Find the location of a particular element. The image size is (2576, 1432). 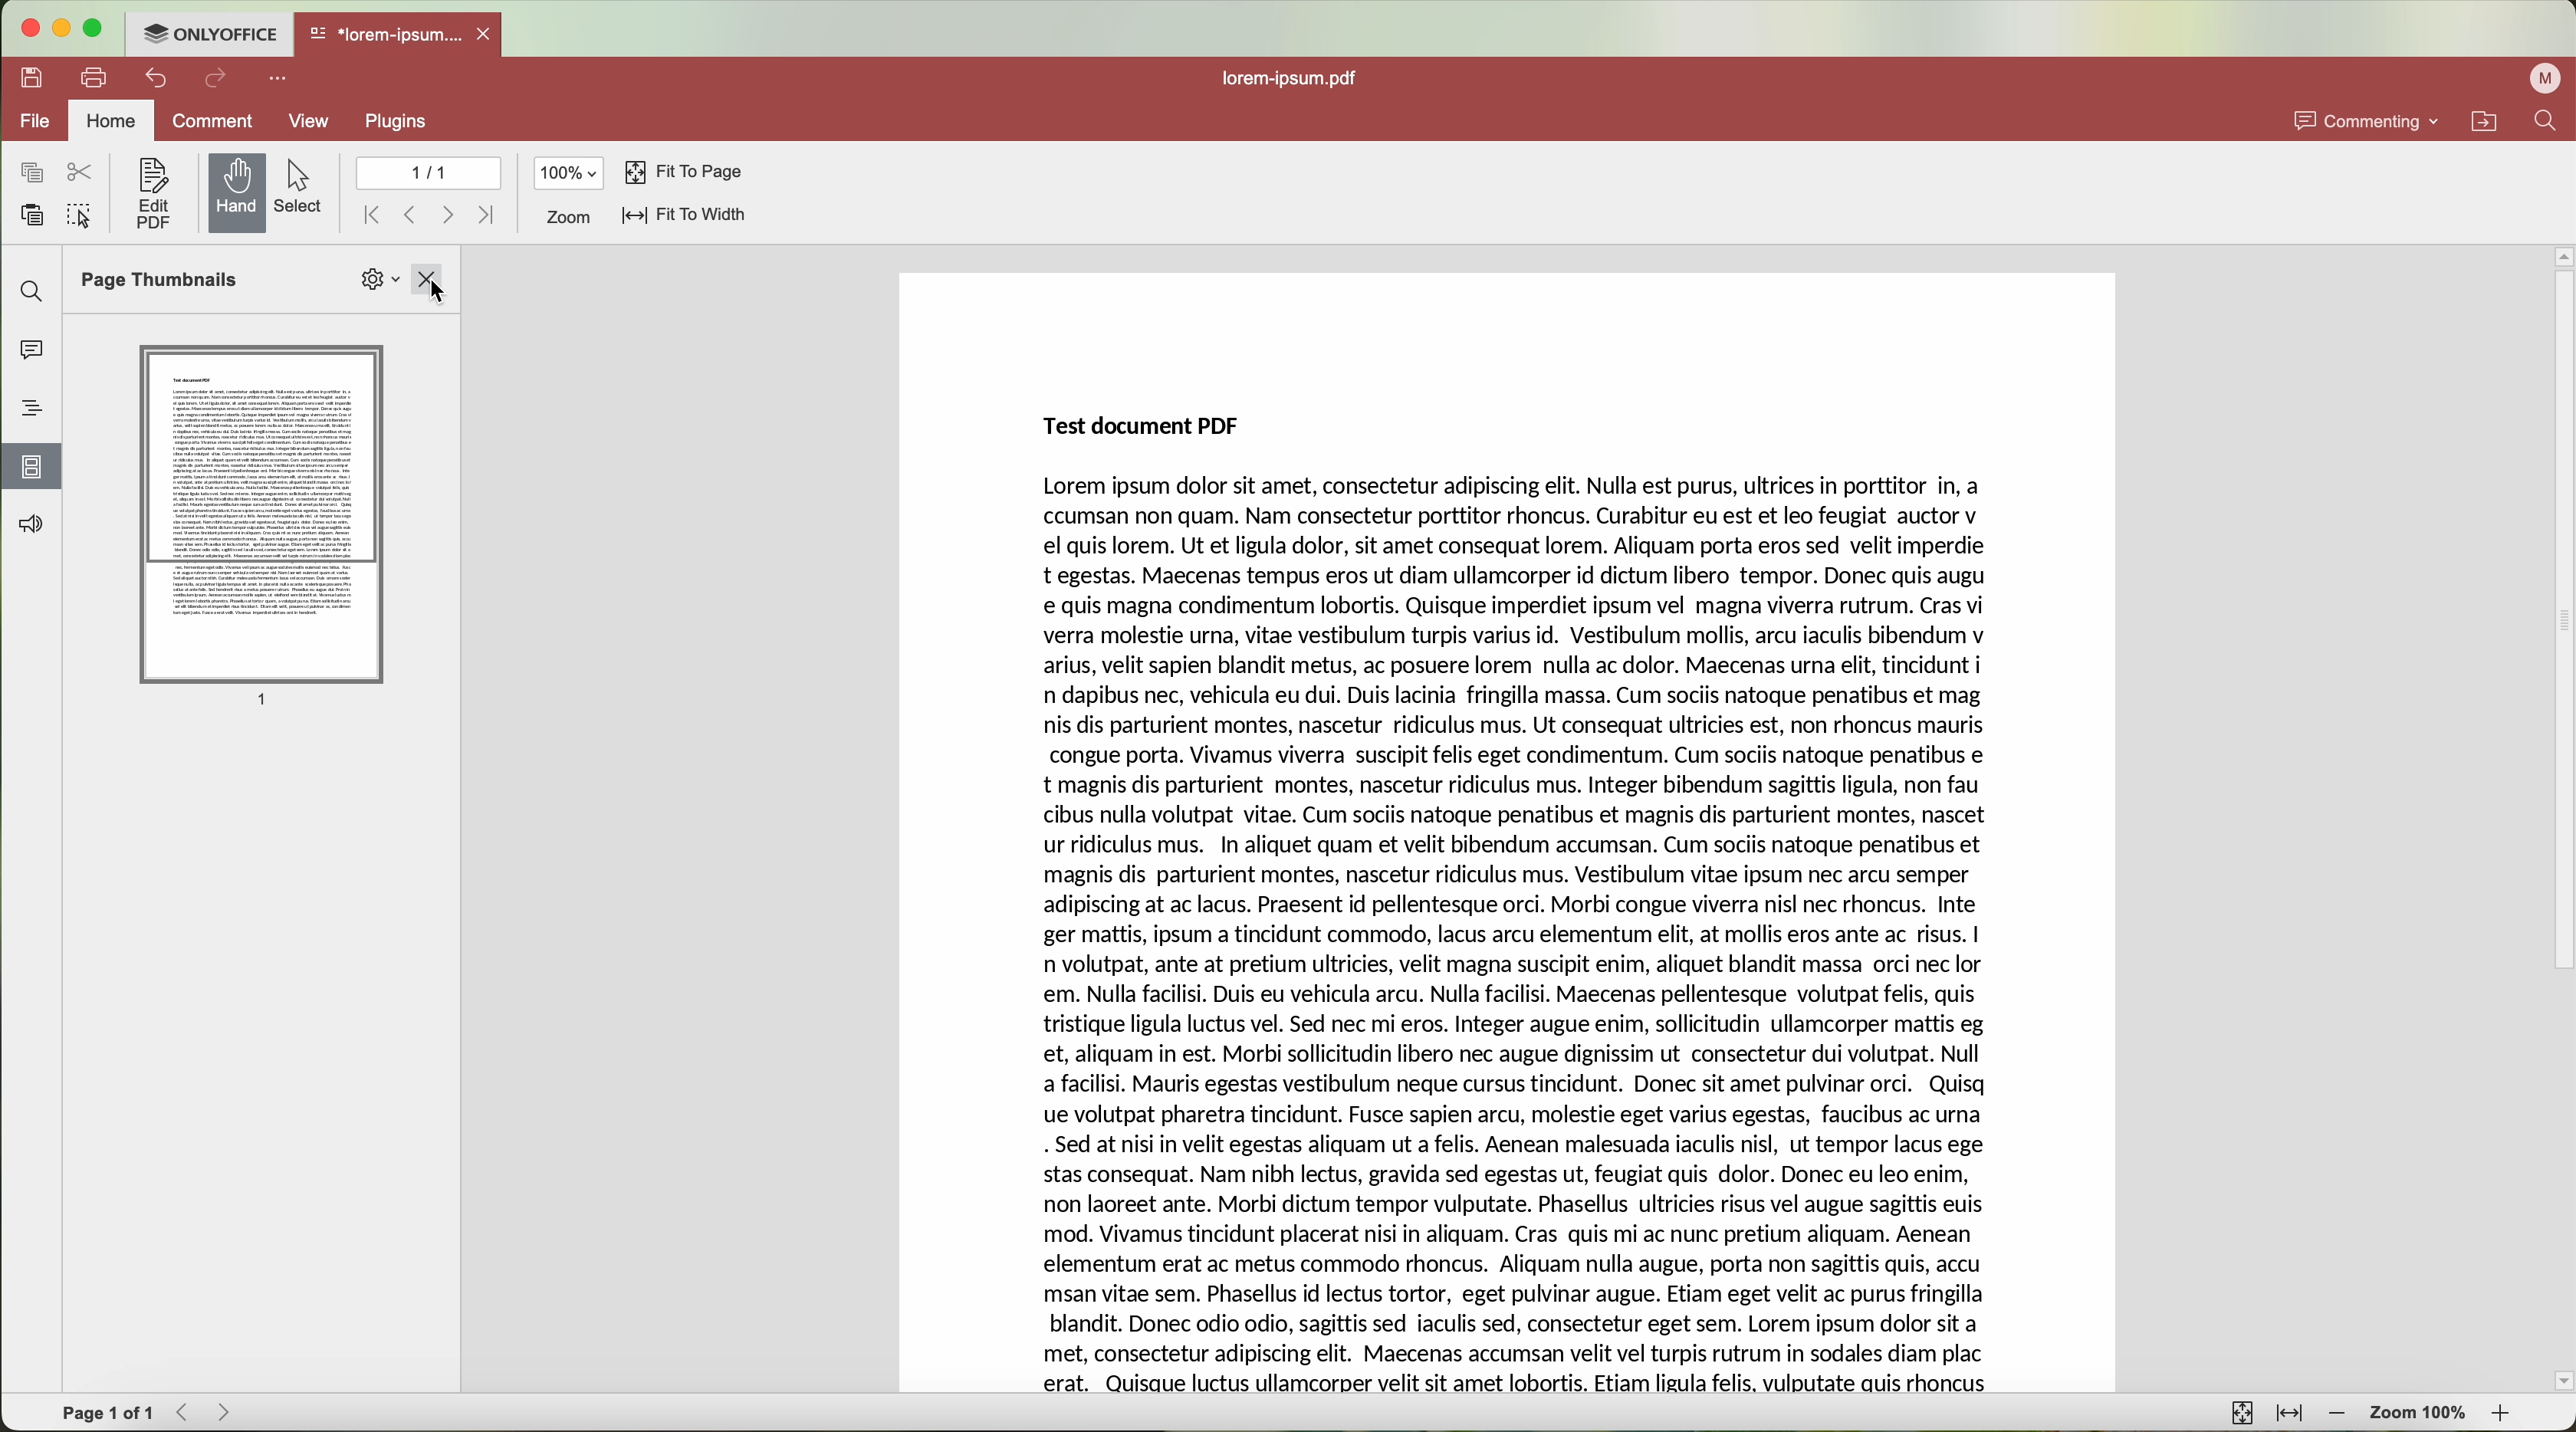

edit PDF is located at coordinates (149, 192).